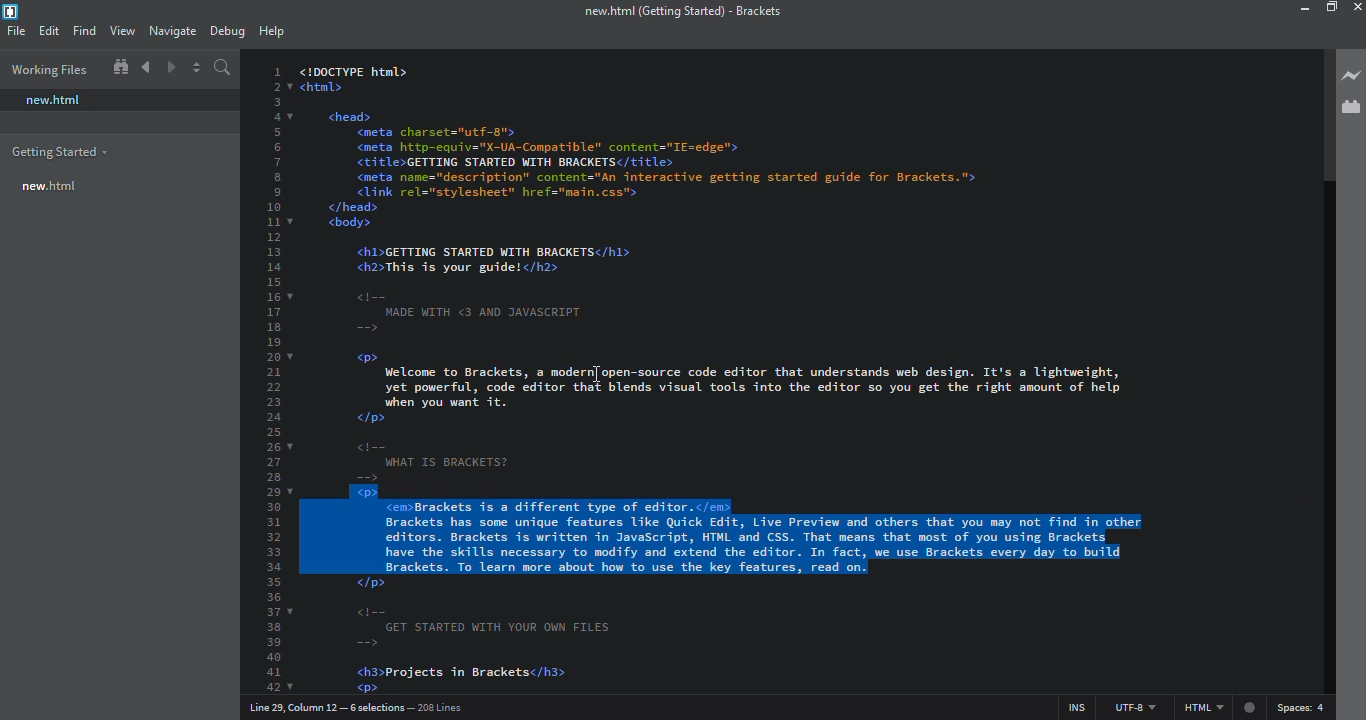  What do you see at coordinates (149, 68) in the screenshot?
I see `navigate back` at bounding box center [149, 68].